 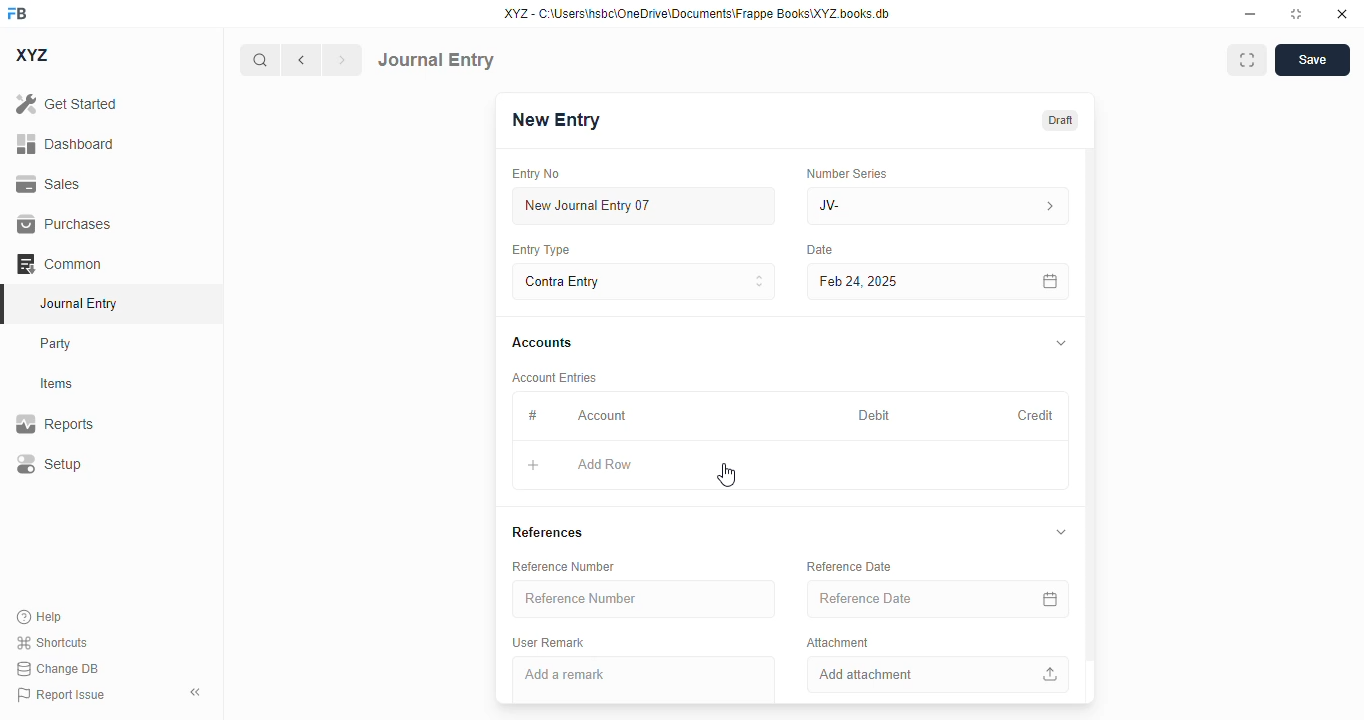 What do you see at coordinates (542, 250) in the screenshot?
I see `entry type` at bounding box center [542, 250].